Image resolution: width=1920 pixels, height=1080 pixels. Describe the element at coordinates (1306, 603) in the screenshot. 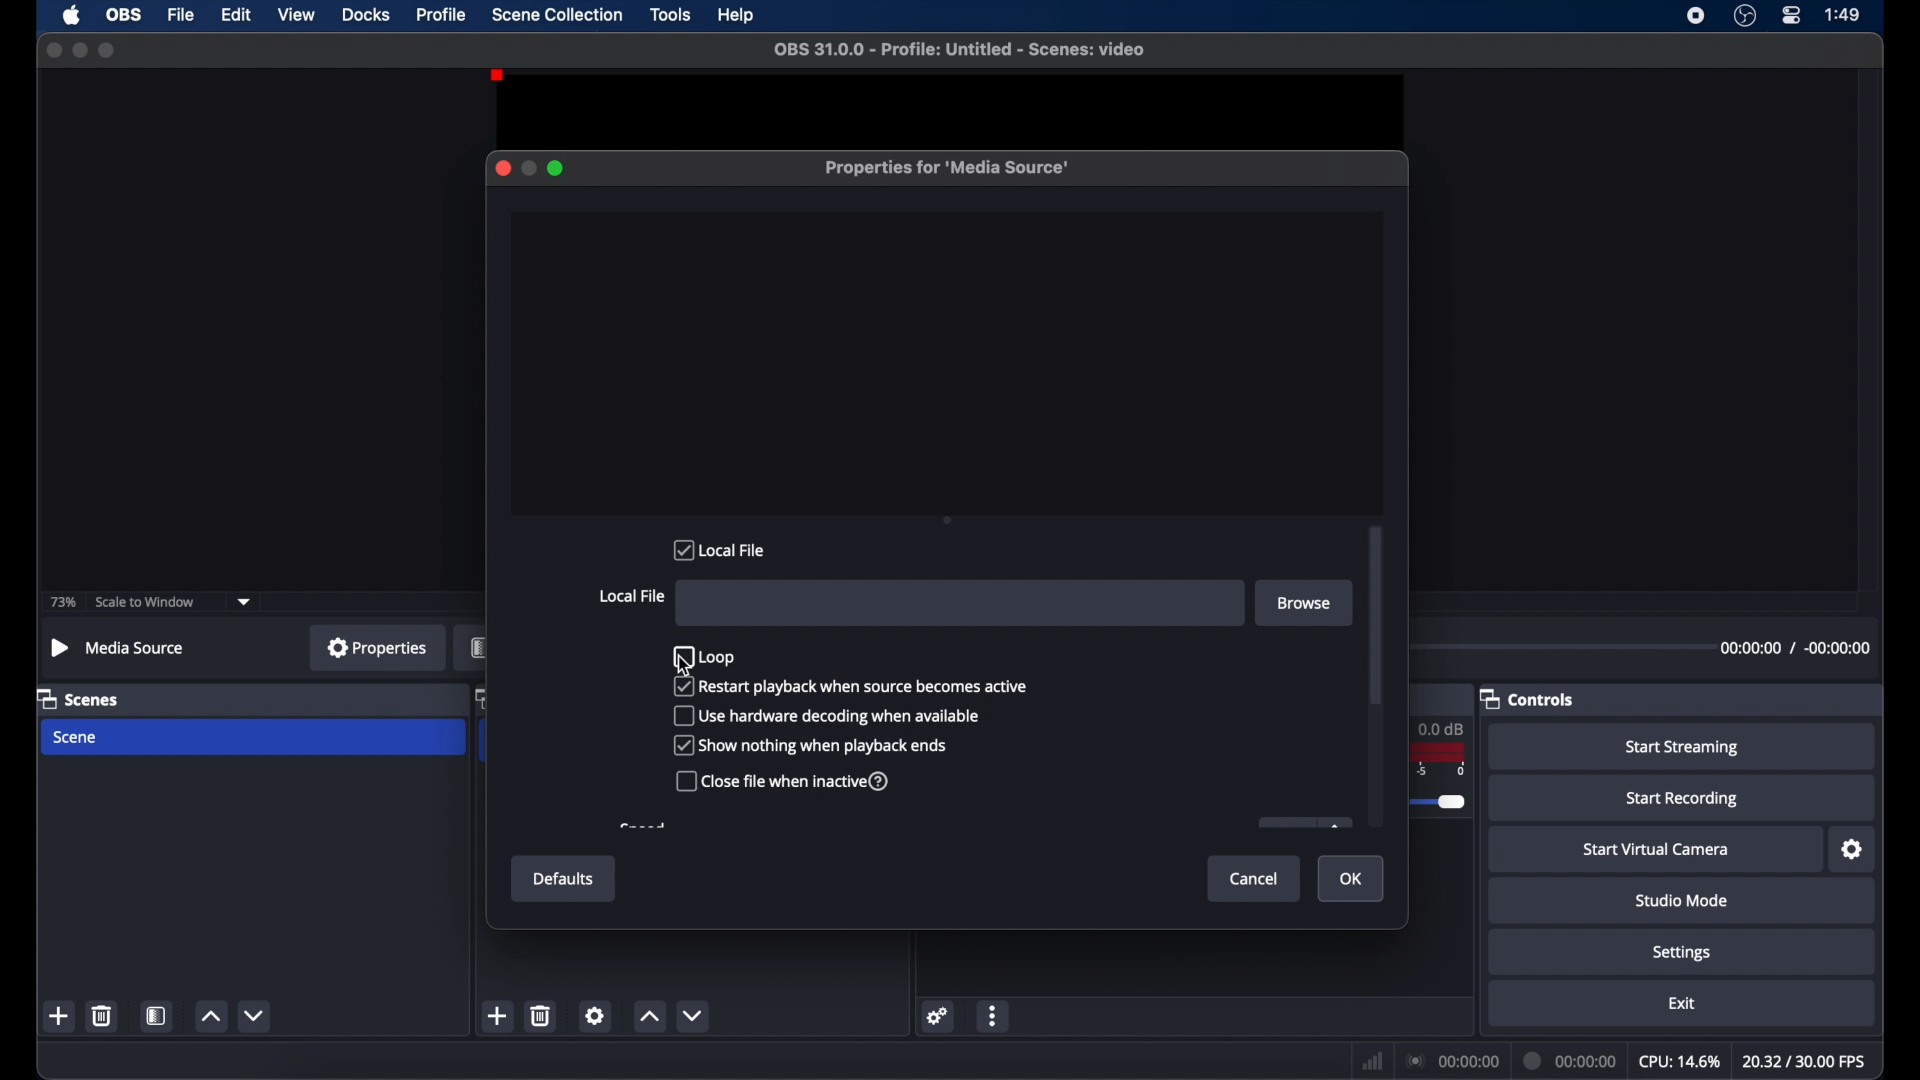

I see `browse` at that location.